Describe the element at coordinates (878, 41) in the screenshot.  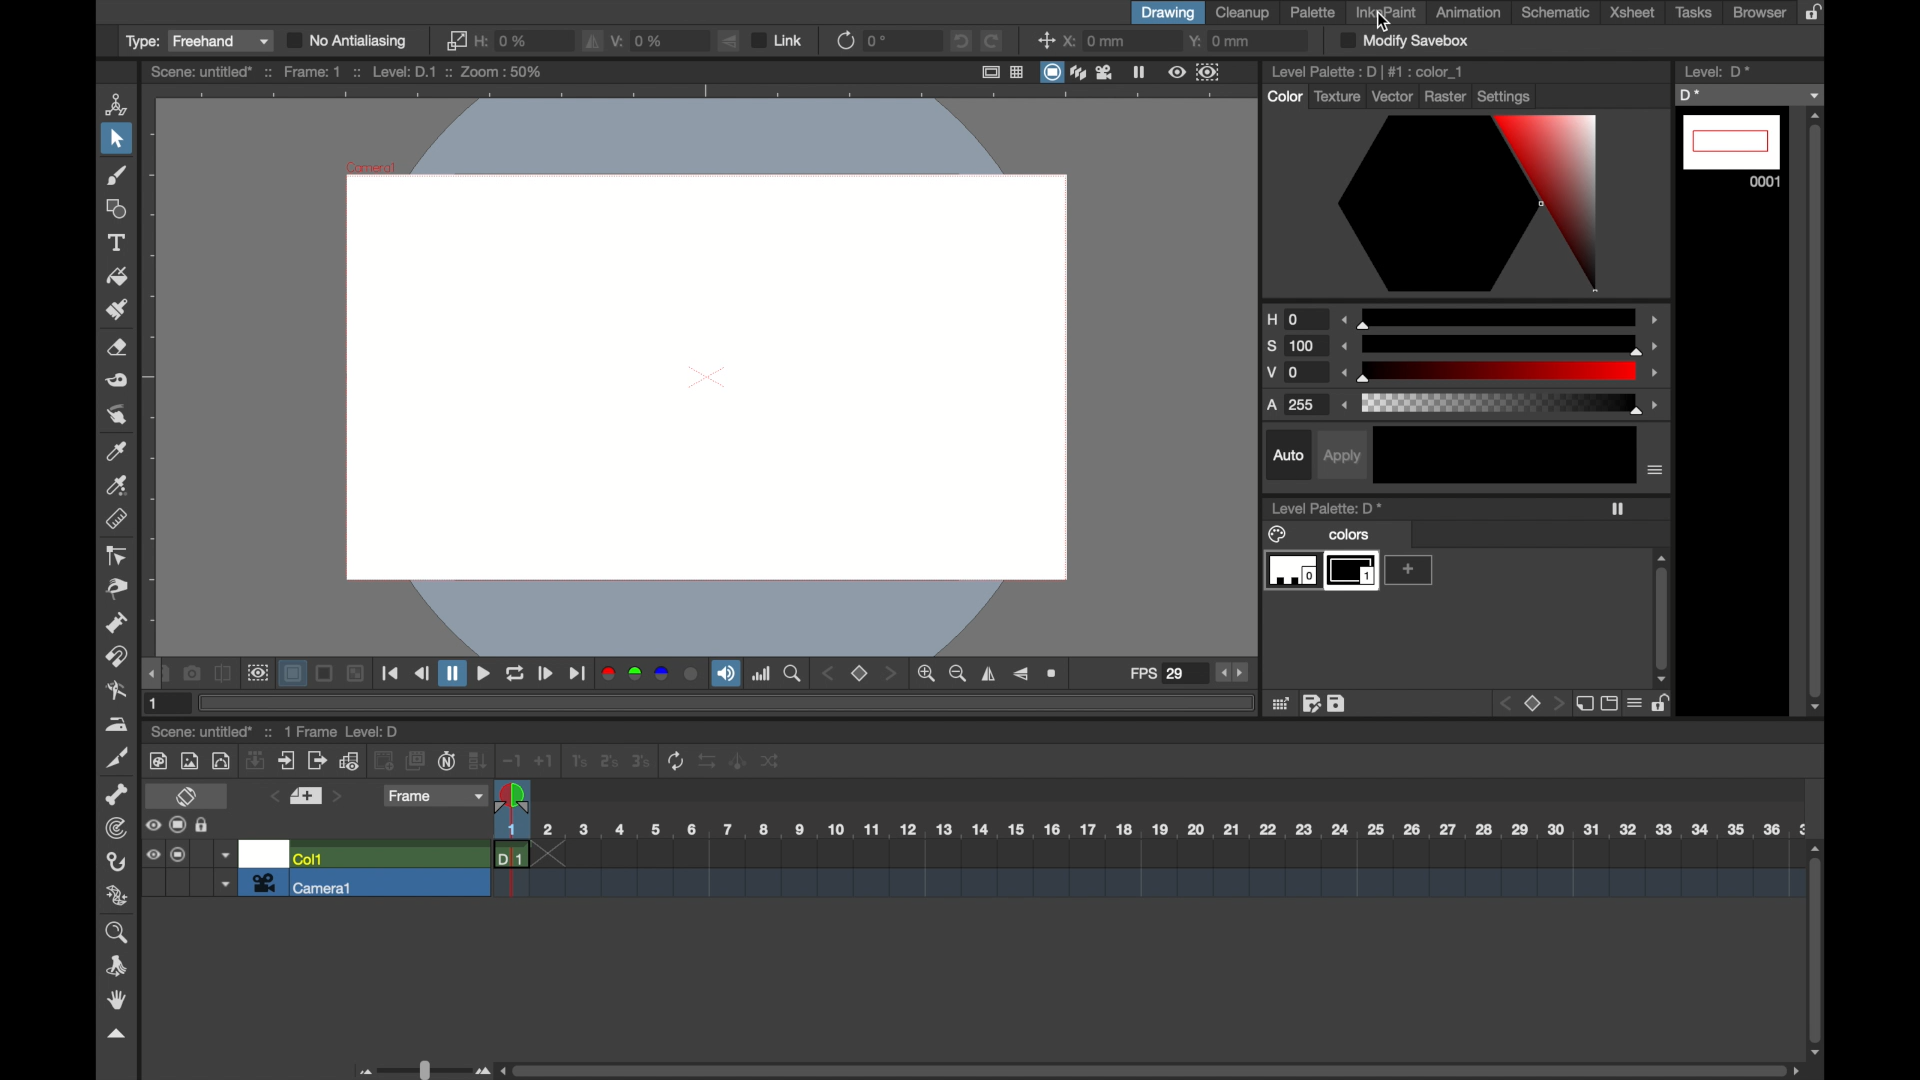
I see `0` at that location.